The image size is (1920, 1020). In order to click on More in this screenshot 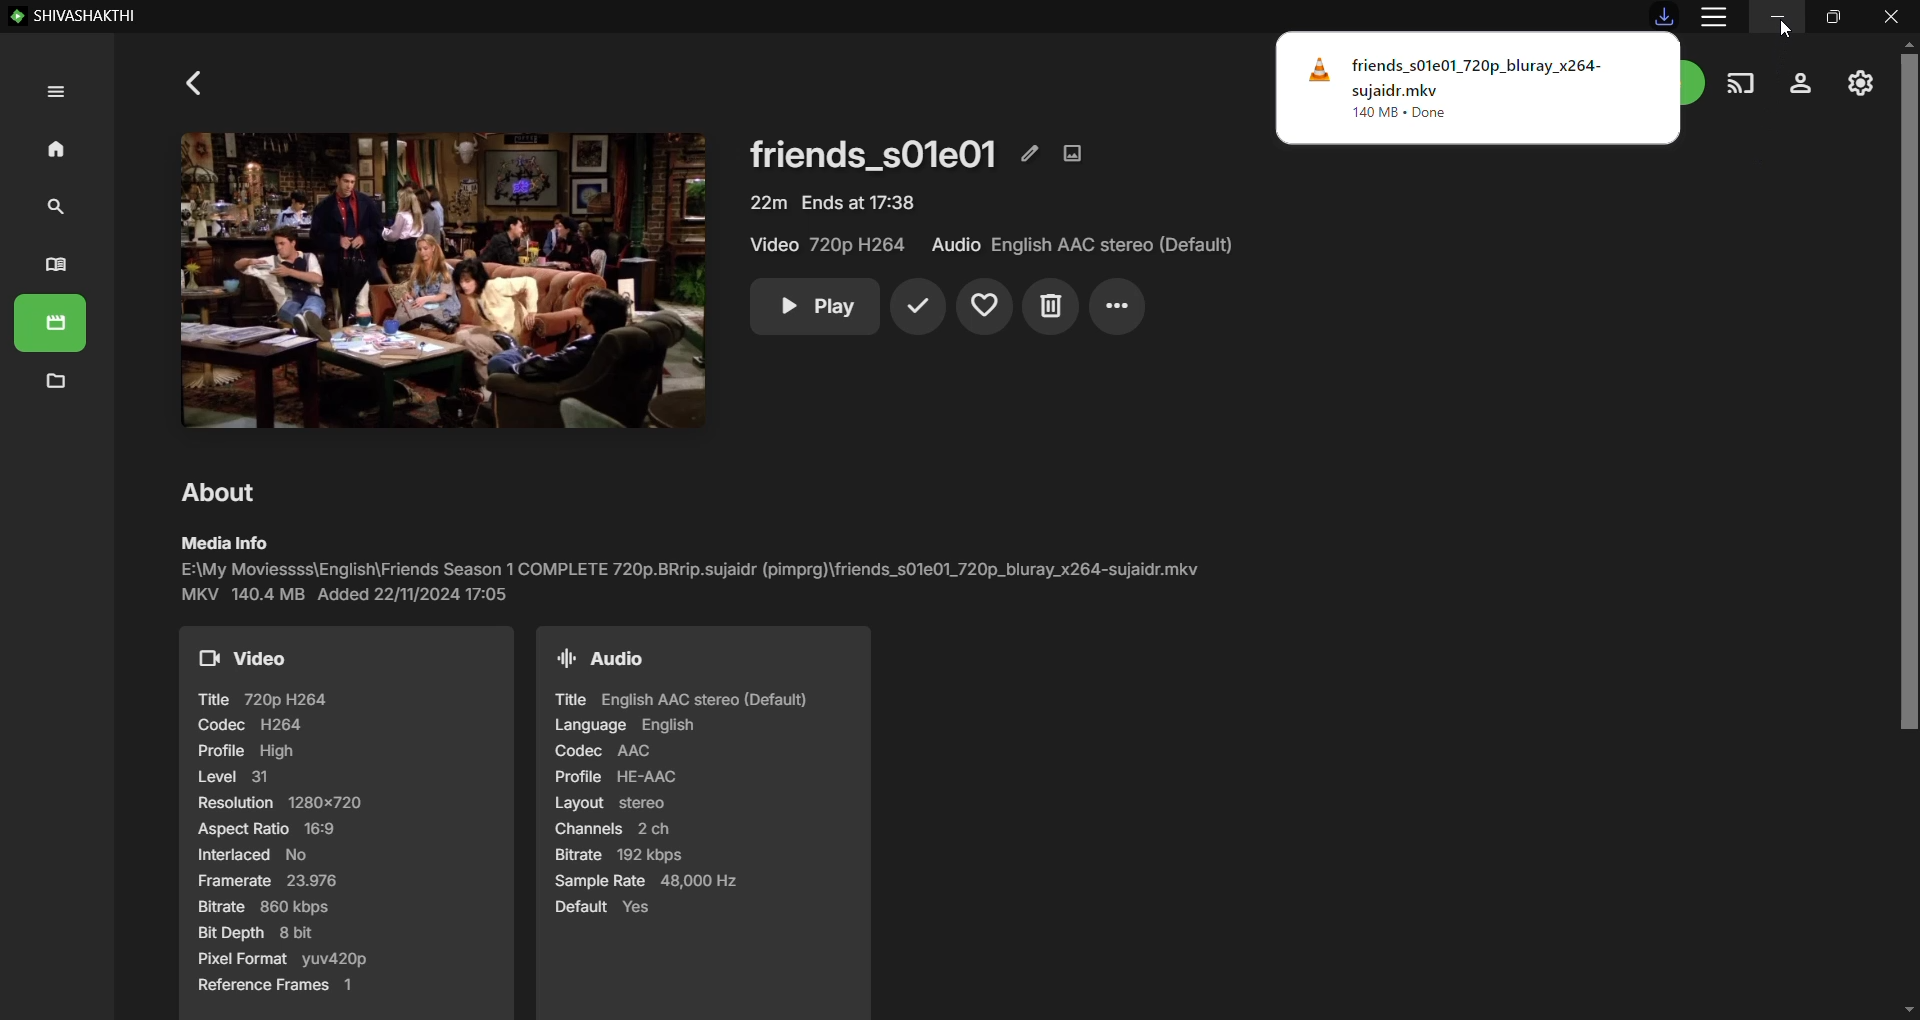, I will do `click(1118, 307)`.